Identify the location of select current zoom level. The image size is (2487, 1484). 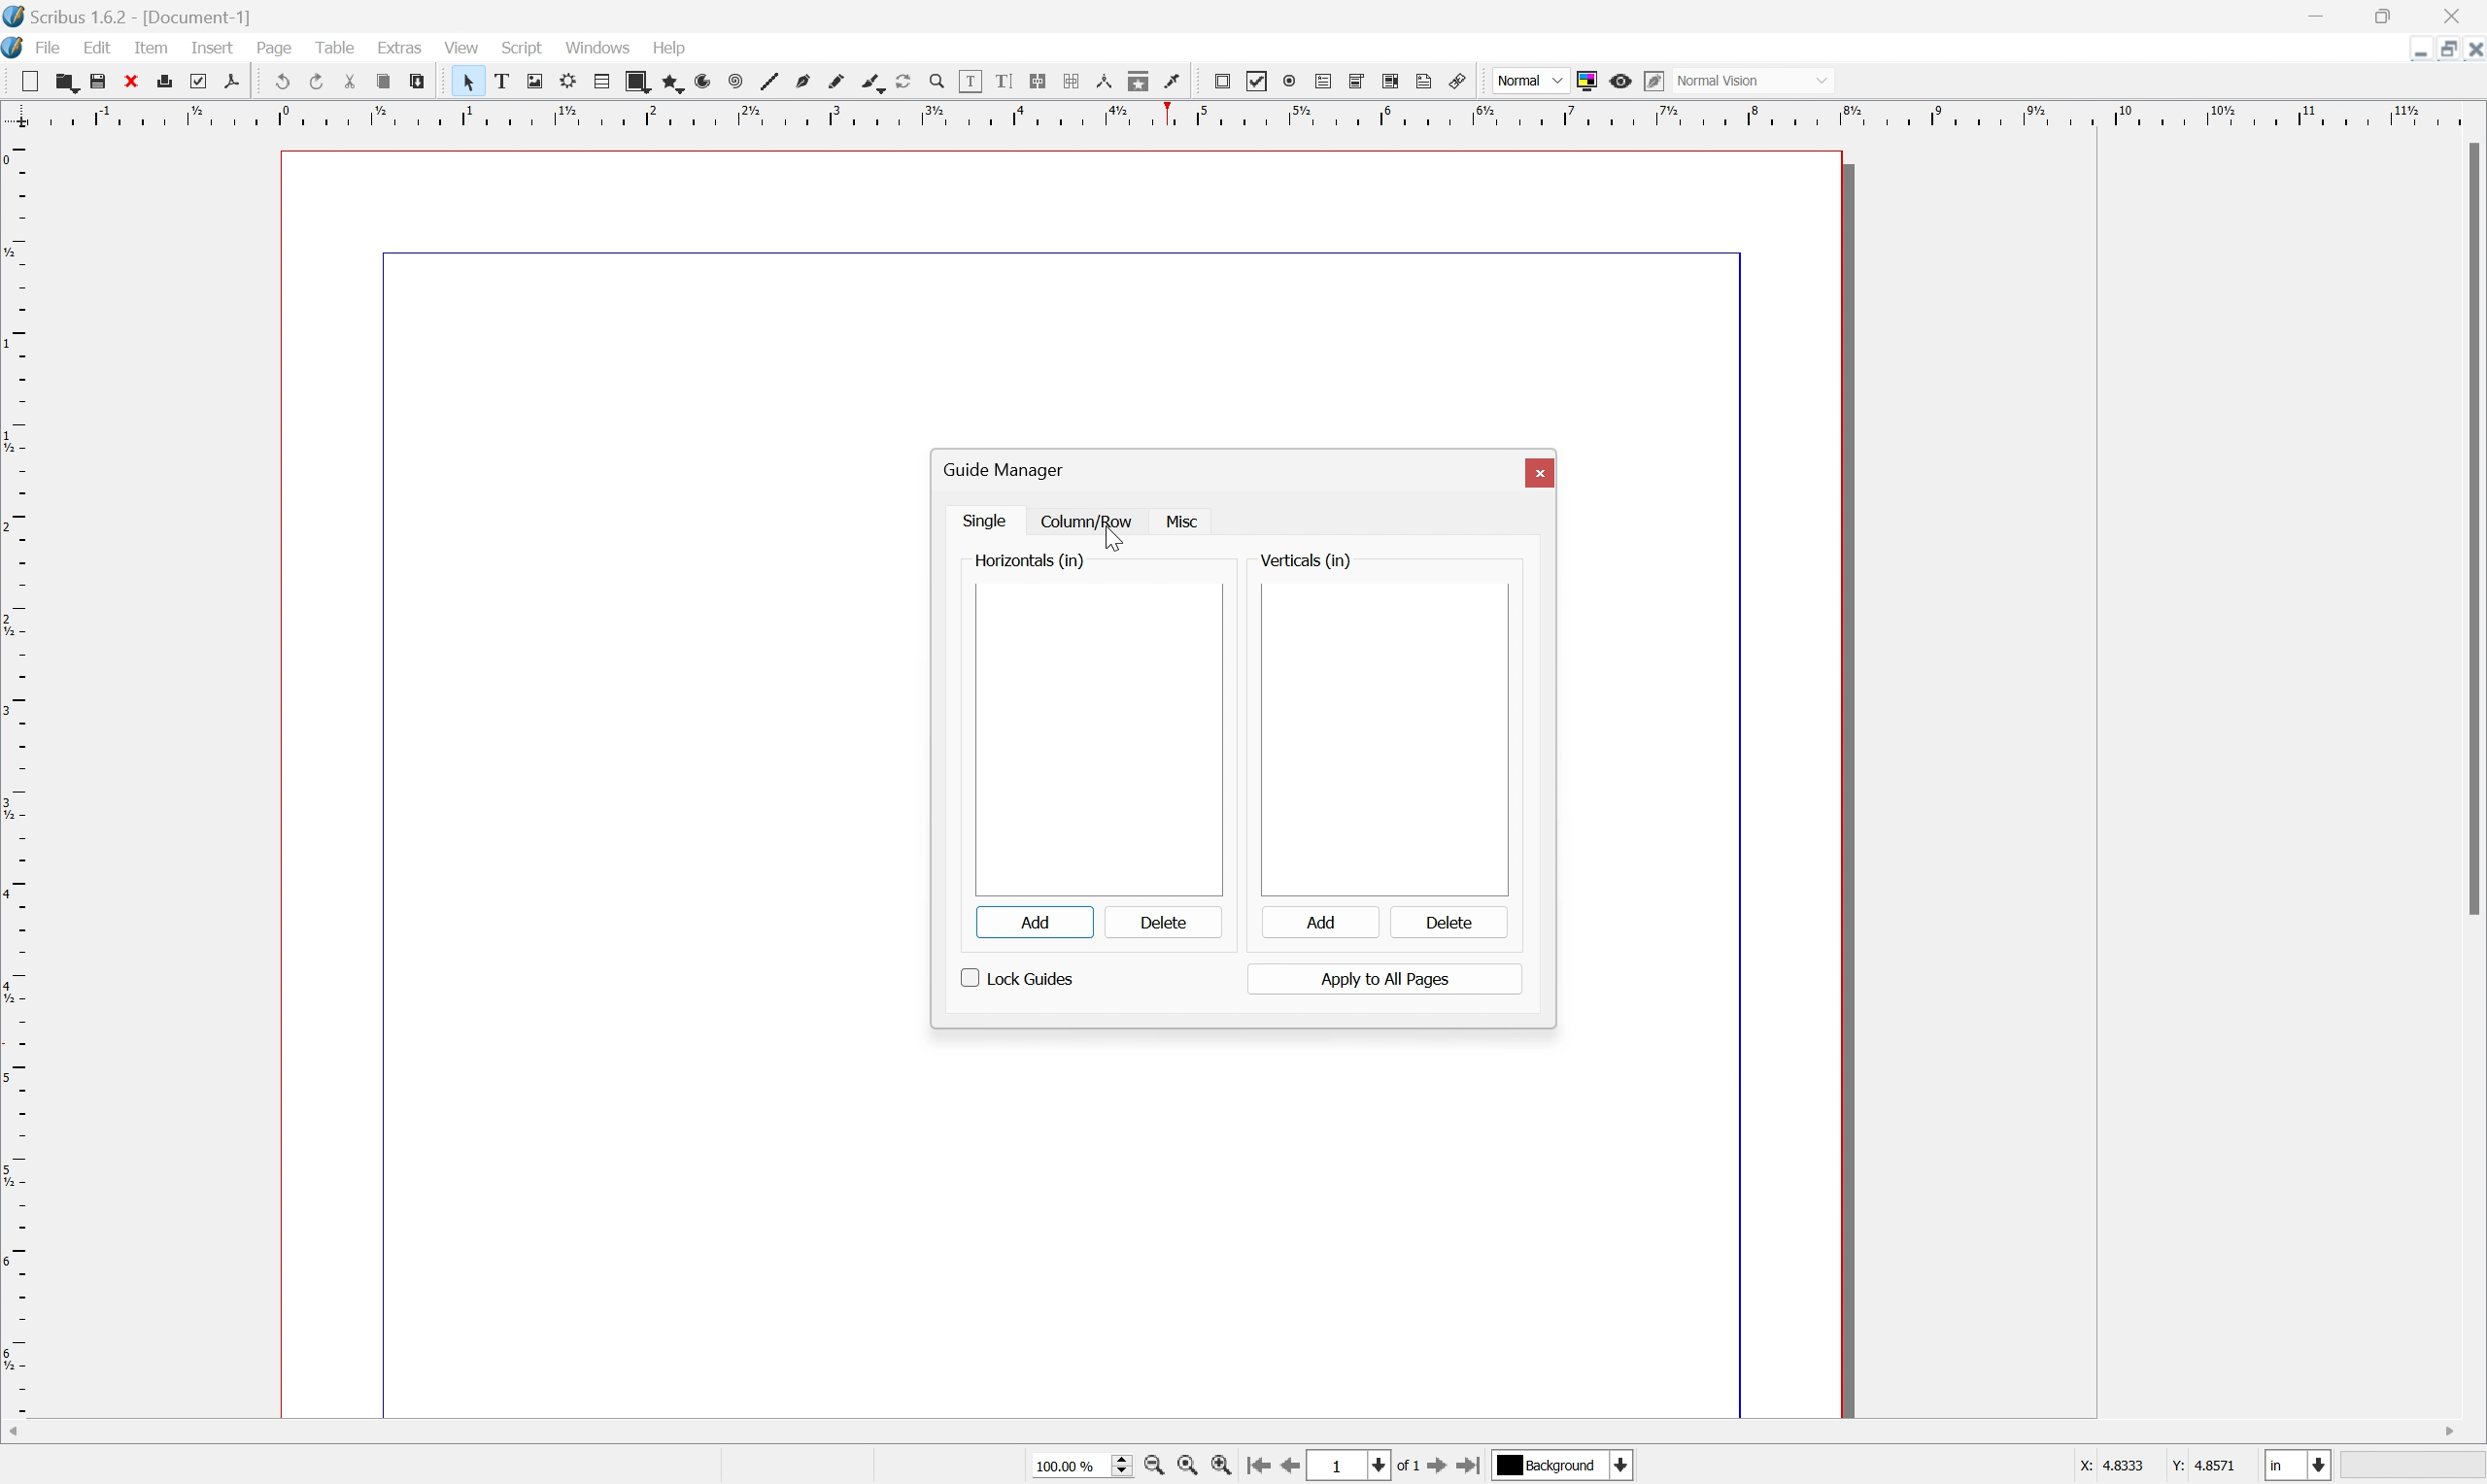
(1082, 1467).